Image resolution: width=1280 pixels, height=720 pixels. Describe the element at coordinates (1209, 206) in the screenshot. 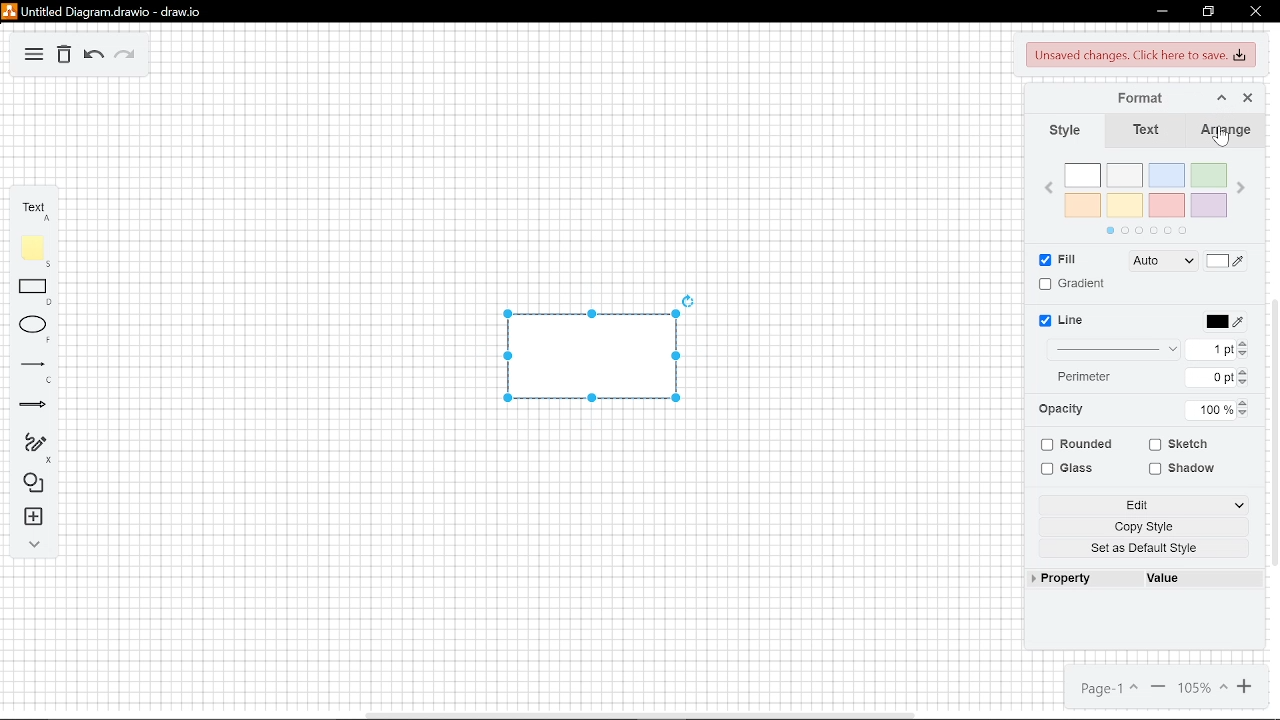

I see `violet` at that location.